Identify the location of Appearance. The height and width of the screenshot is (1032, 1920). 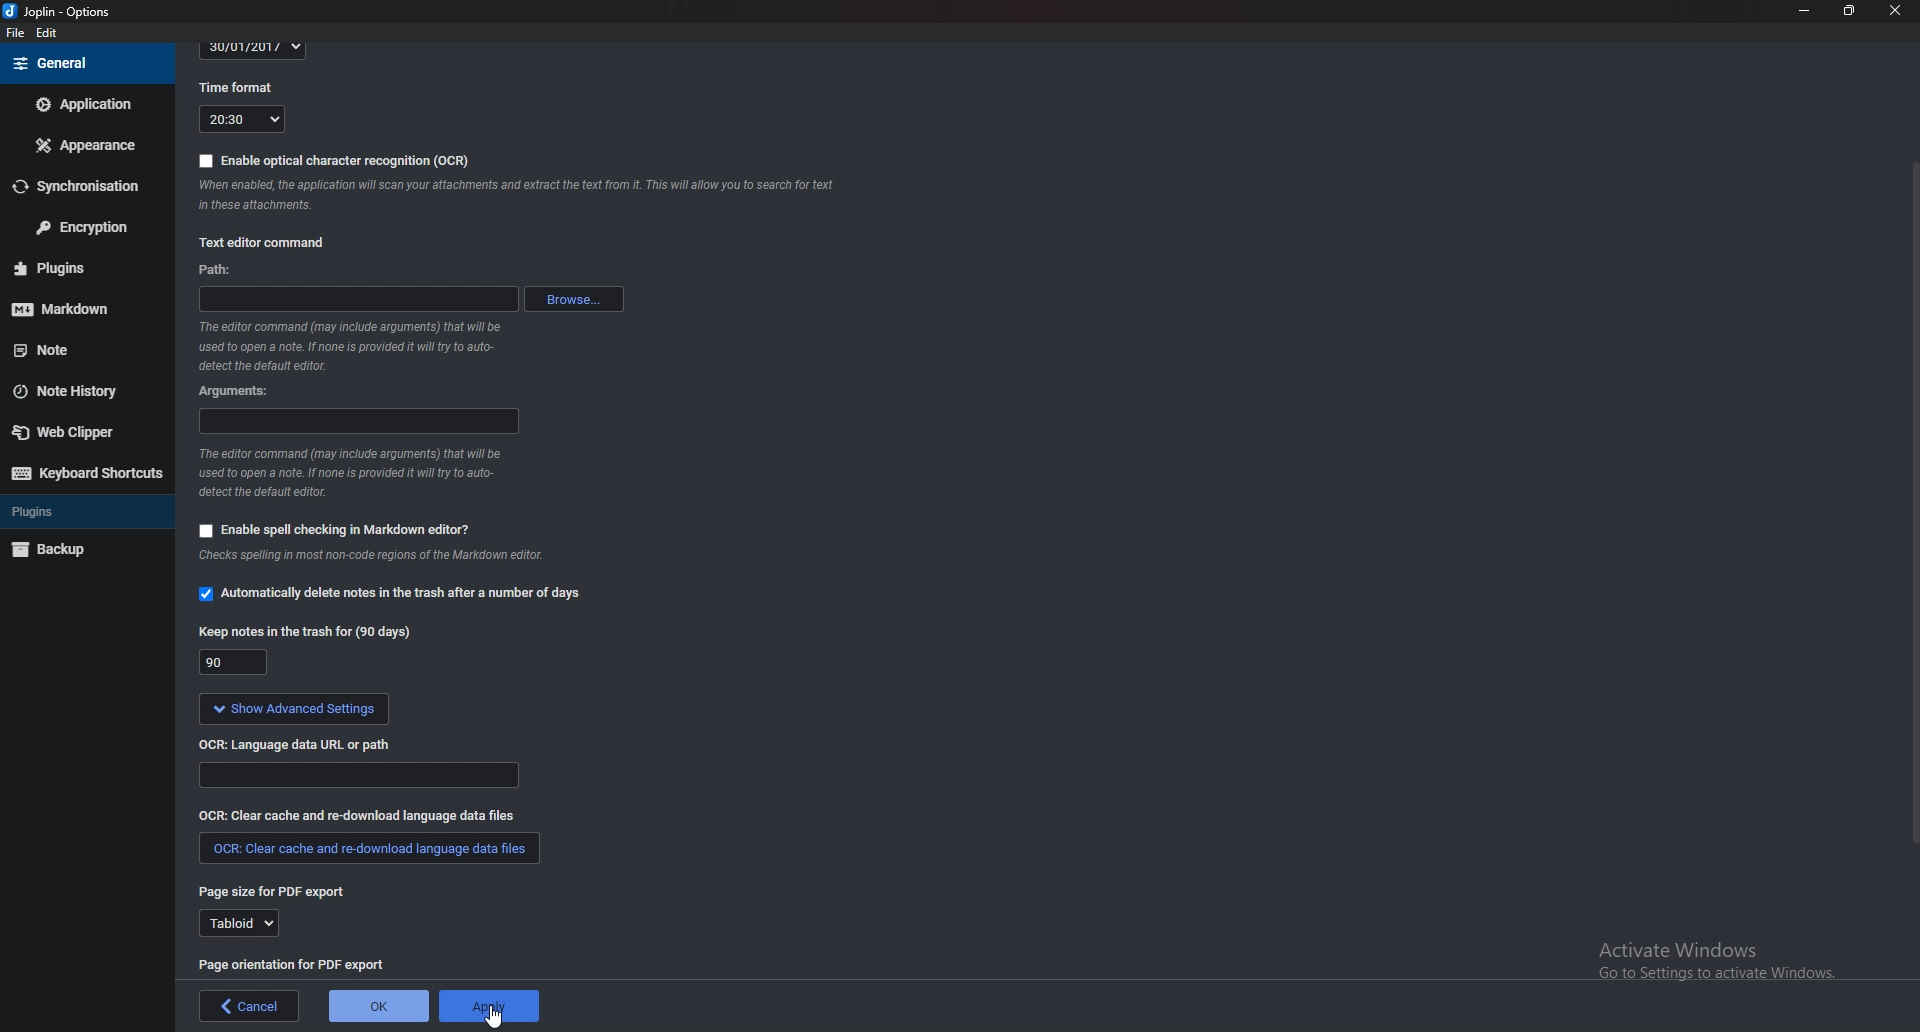
(83, 146).